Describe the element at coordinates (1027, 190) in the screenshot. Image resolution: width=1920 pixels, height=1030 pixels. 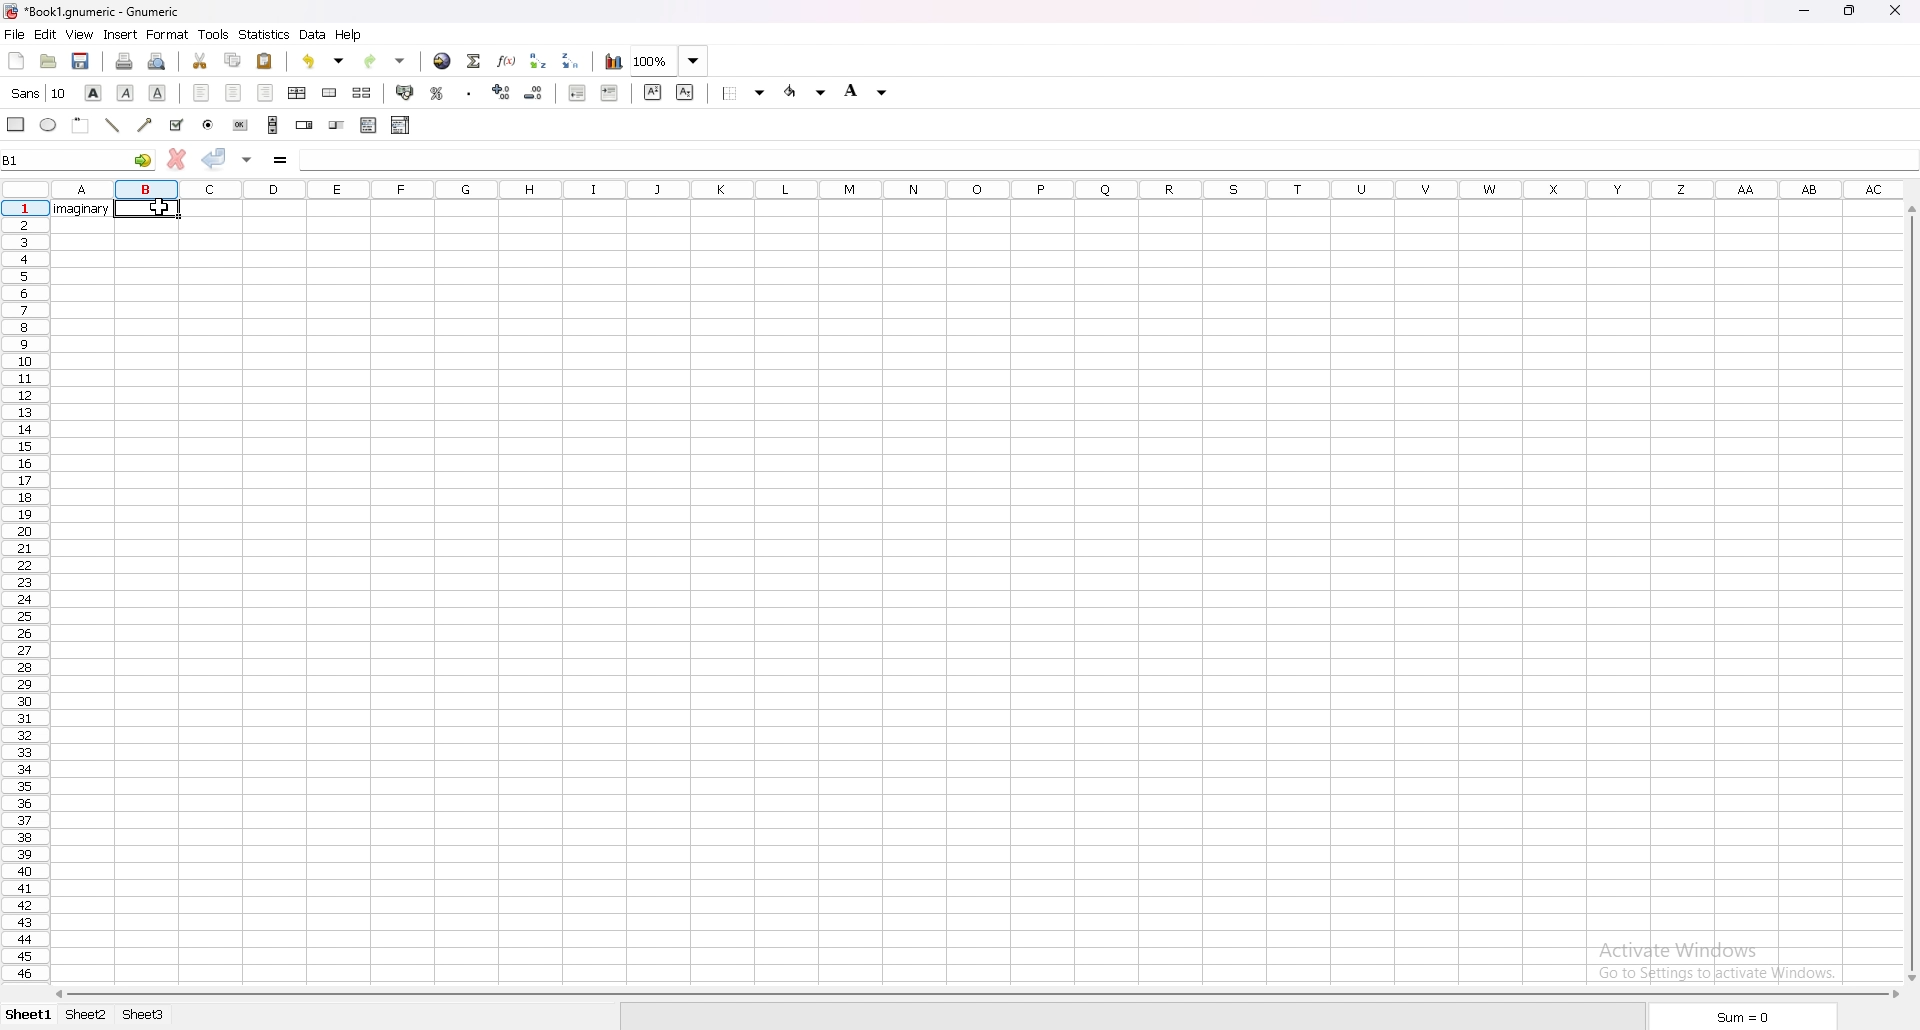
I see `Rows` at that location.